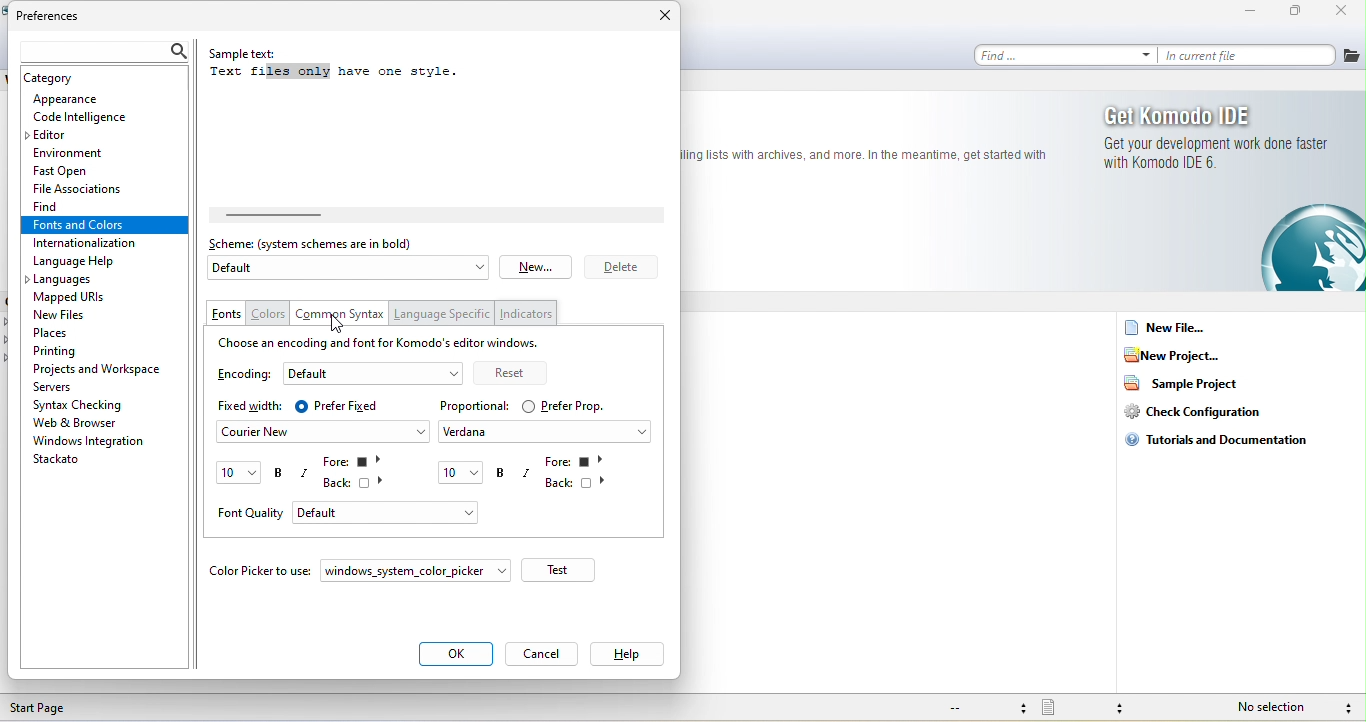 The height and width of the screenshot is (722, 1366). Describe the element at coordinates (95, 118) in the screenshot. I see `code intelilgence` at that location.